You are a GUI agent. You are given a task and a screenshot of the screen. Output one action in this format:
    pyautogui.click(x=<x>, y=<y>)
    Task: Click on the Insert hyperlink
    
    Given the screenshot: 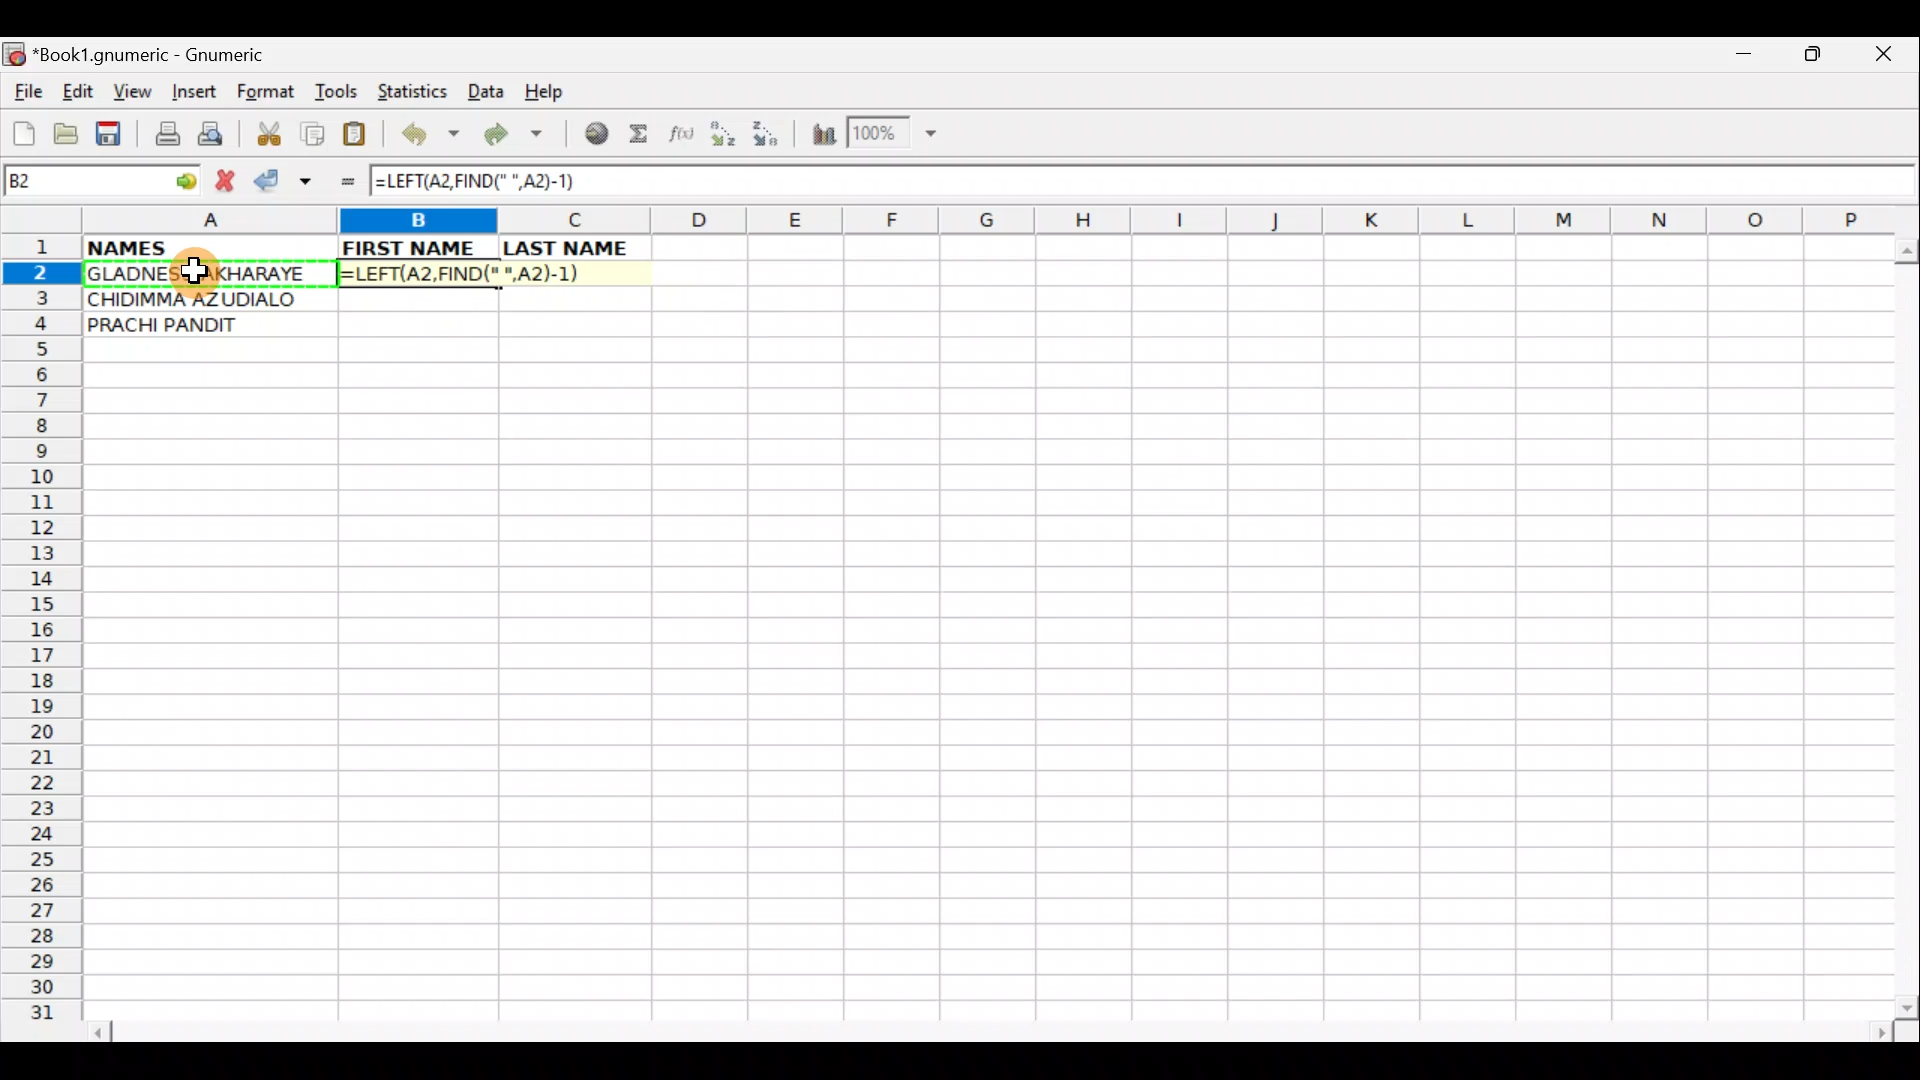 What is the action you would take?
    pyautogui.click(x=593, y=135)
    